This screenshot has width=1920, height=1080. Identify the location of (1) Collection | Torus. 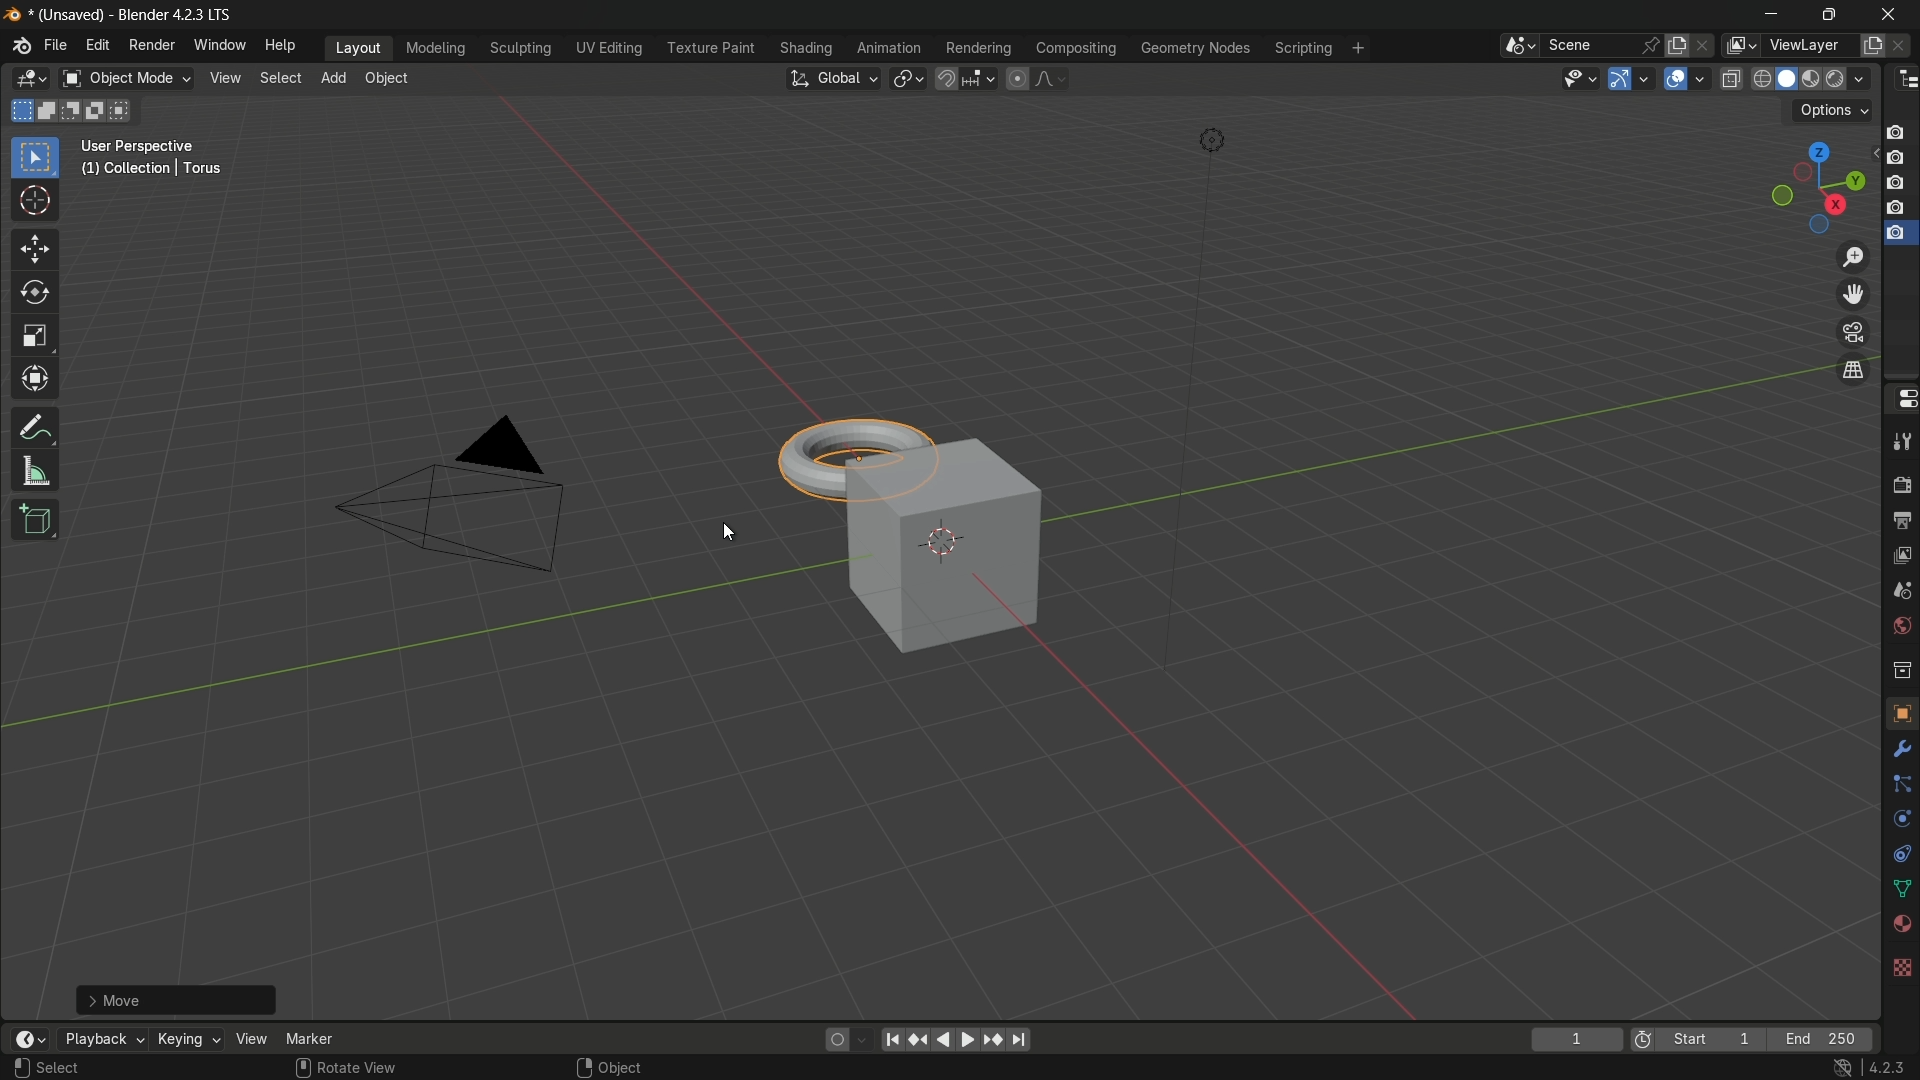
(149, 170).